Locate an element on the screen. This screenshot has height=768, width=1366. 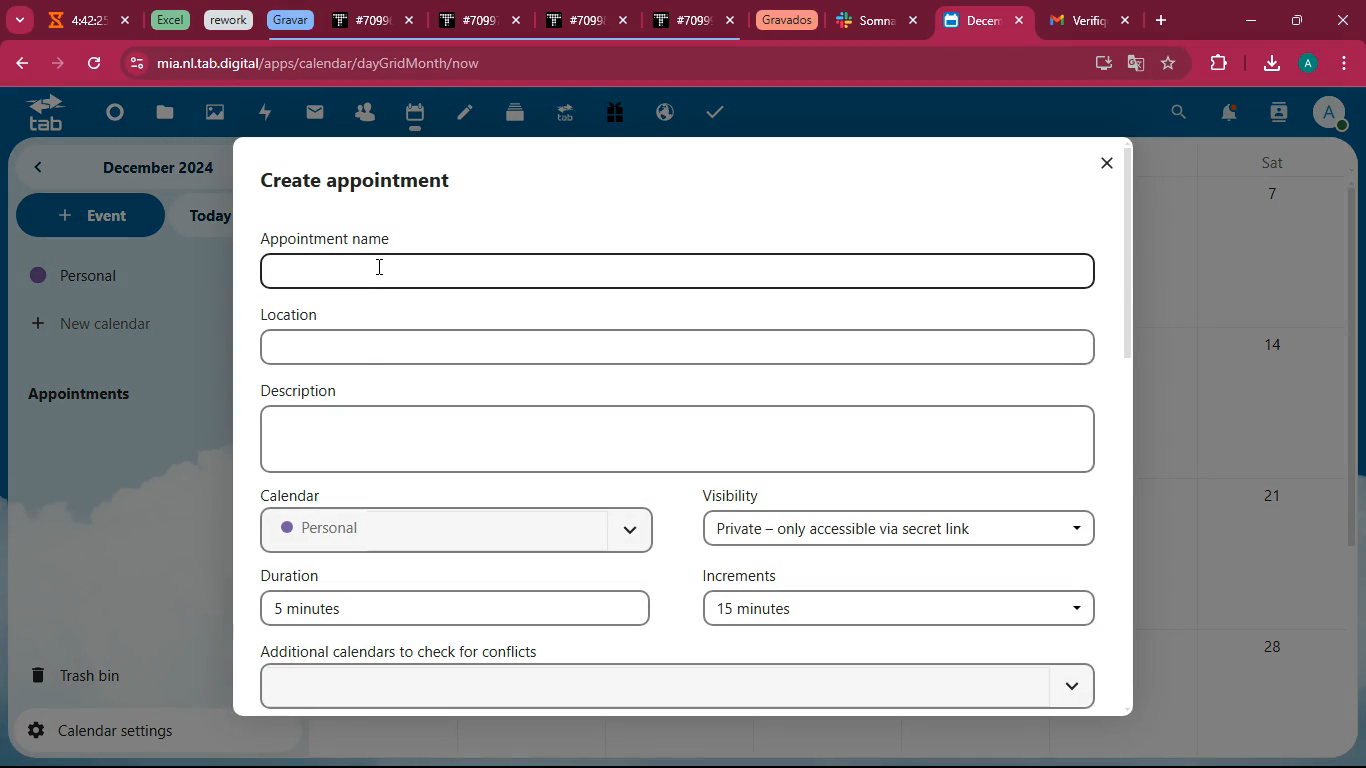
close is located at coordinates (1347, 20).